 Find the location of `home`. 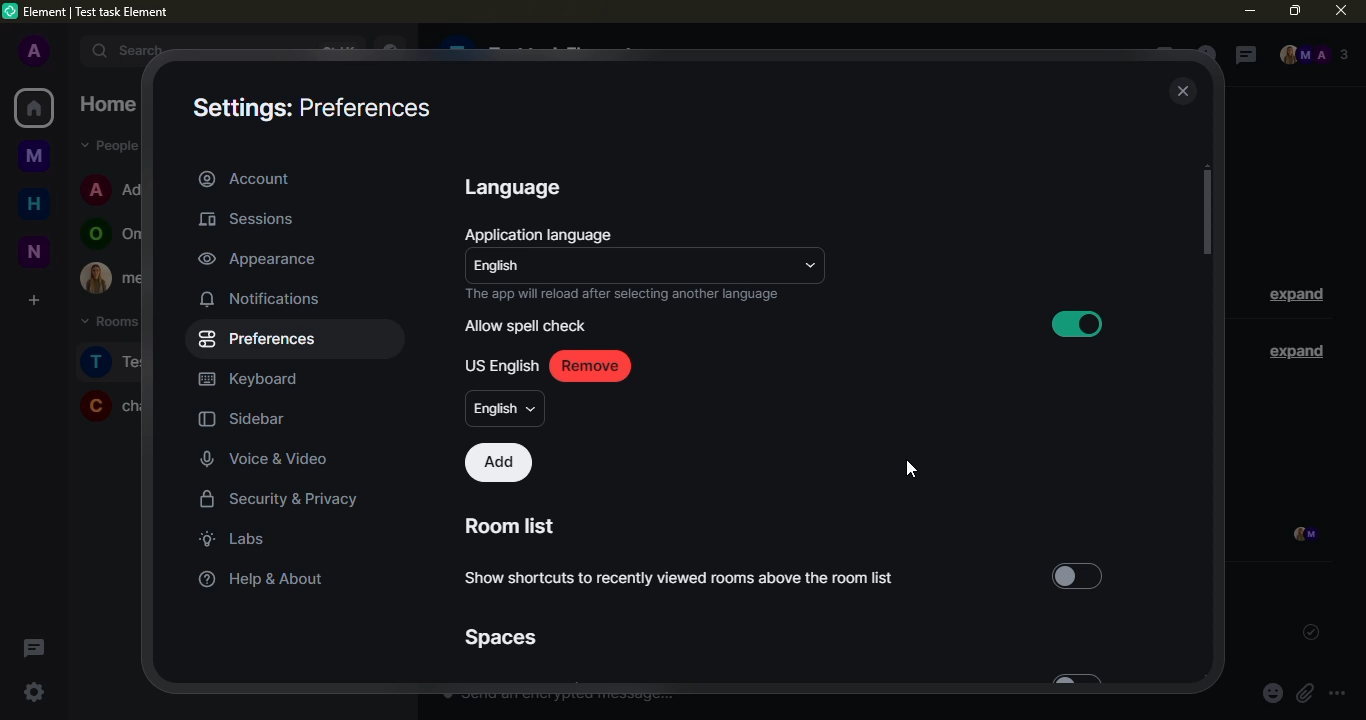

home is located at coordinates (35, 201).